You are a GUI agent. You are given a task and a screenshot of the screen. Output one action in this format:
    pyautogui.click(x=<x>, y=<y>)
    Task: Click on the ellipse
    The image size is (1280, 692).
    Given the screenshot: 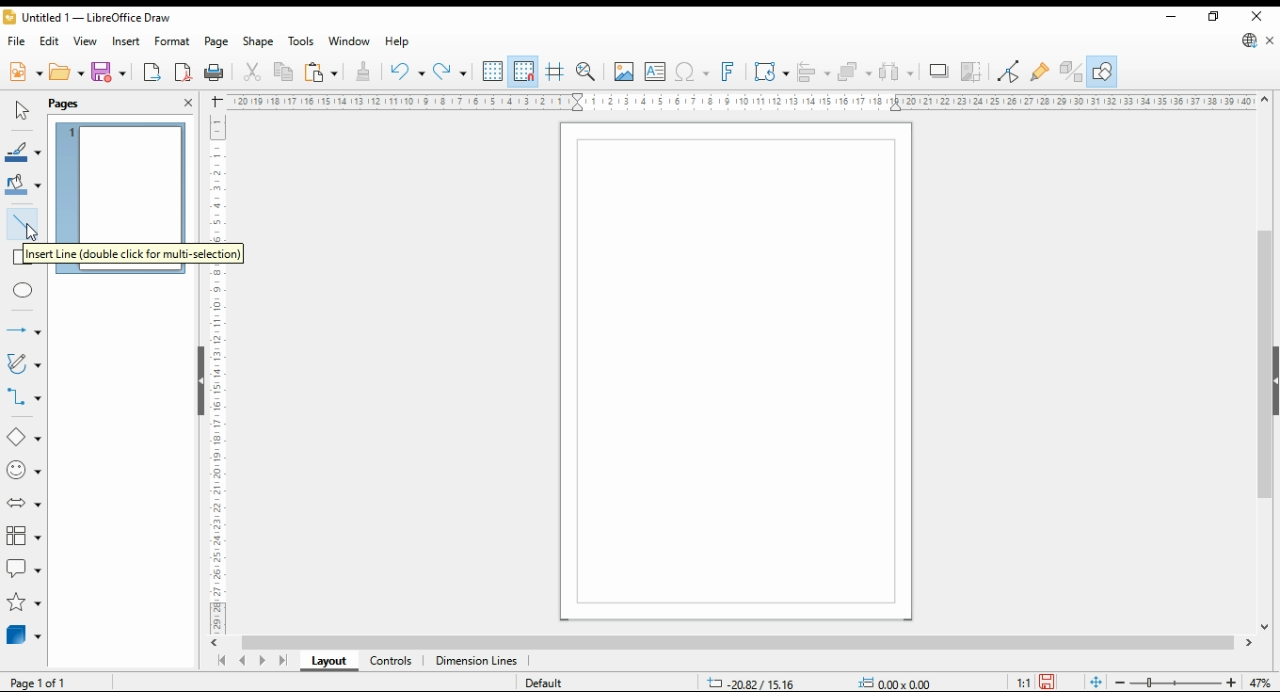 What is the action you would take?
    pyautogui.click(x=25, y=290)
    